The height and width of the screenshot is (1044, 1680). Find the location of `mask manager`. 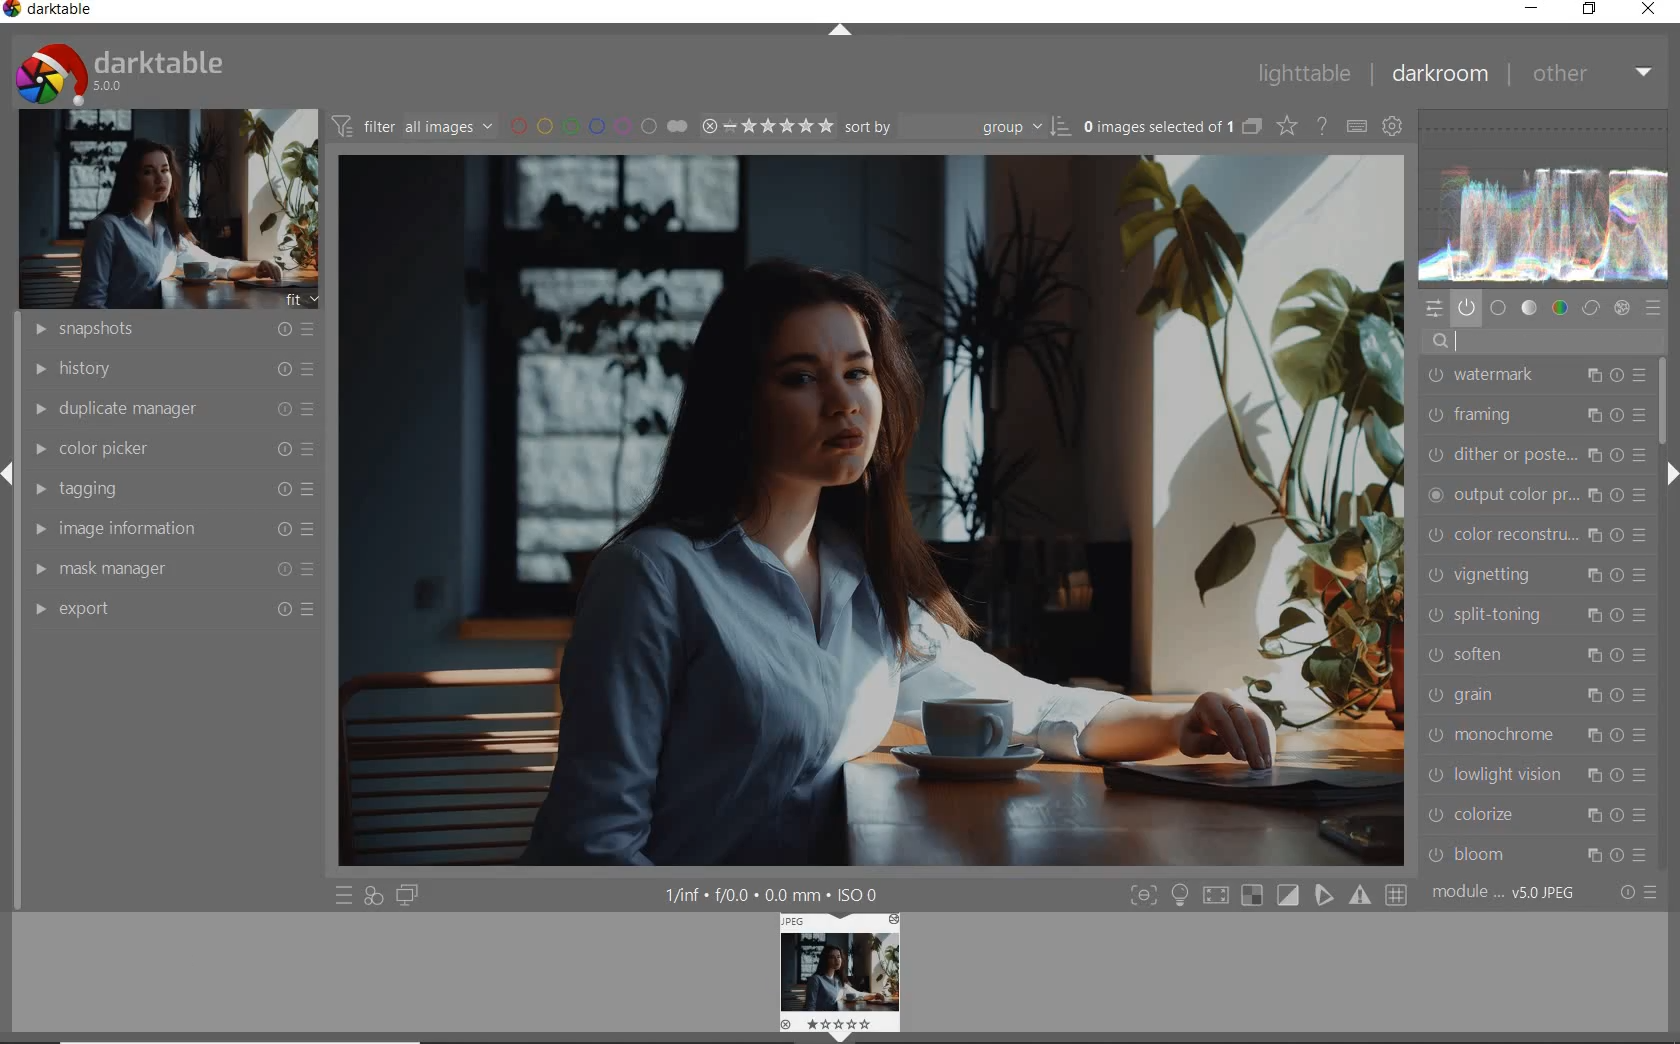

mask manager is located at coordinates (173, 571).